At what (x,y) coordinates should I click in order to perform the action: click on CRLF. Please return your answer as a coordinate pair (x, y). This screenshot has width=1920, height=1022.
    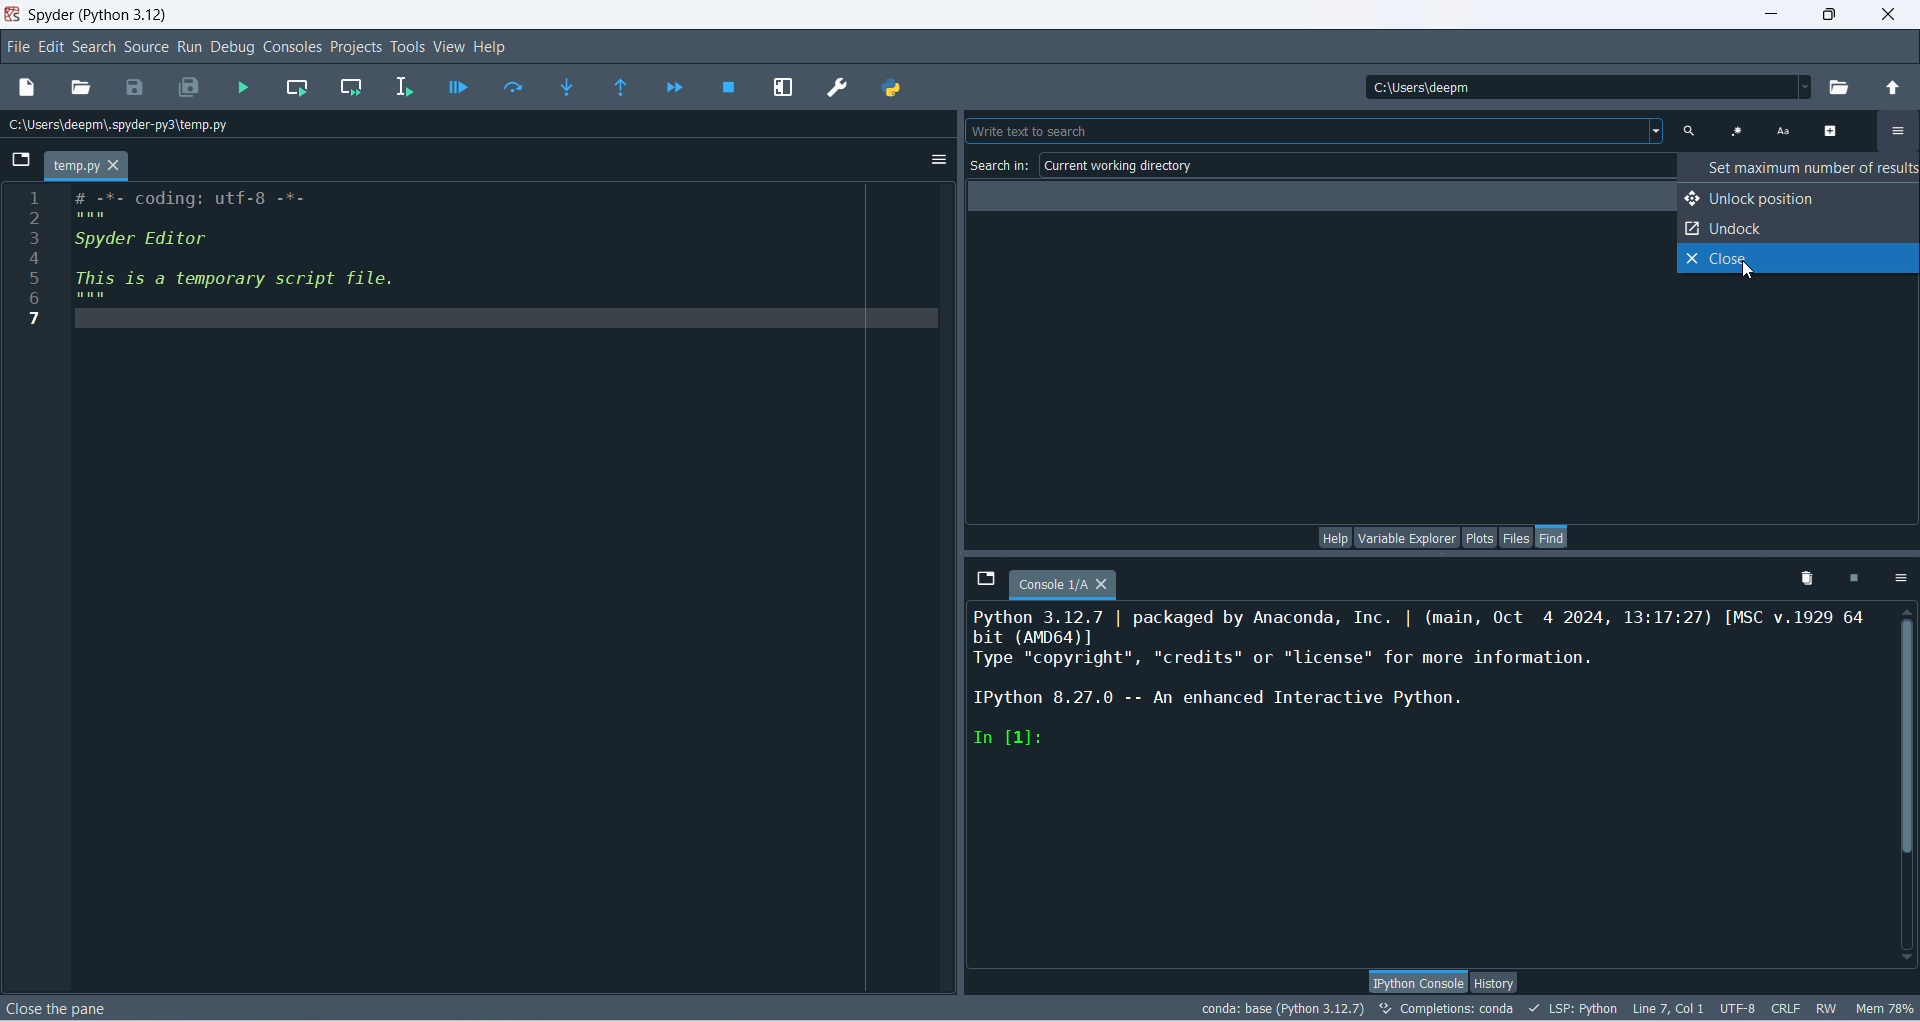
    Looking at the image, I should click on (1787, 1009).